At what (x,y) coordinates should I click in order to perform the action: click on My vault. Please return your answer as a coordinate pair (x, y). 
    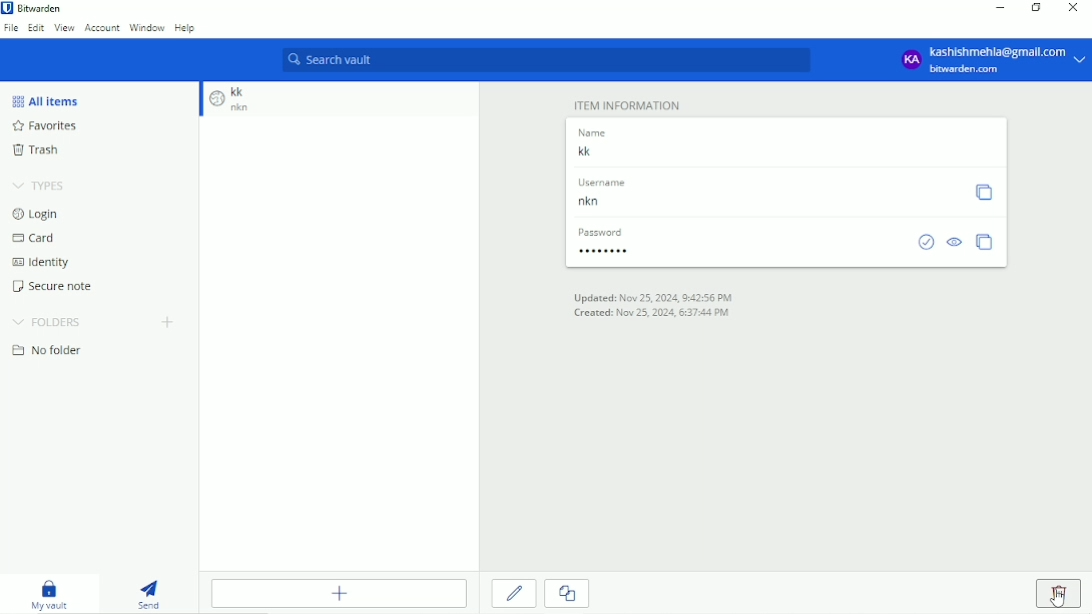
    Looking at the image, I should click on (51, 594).